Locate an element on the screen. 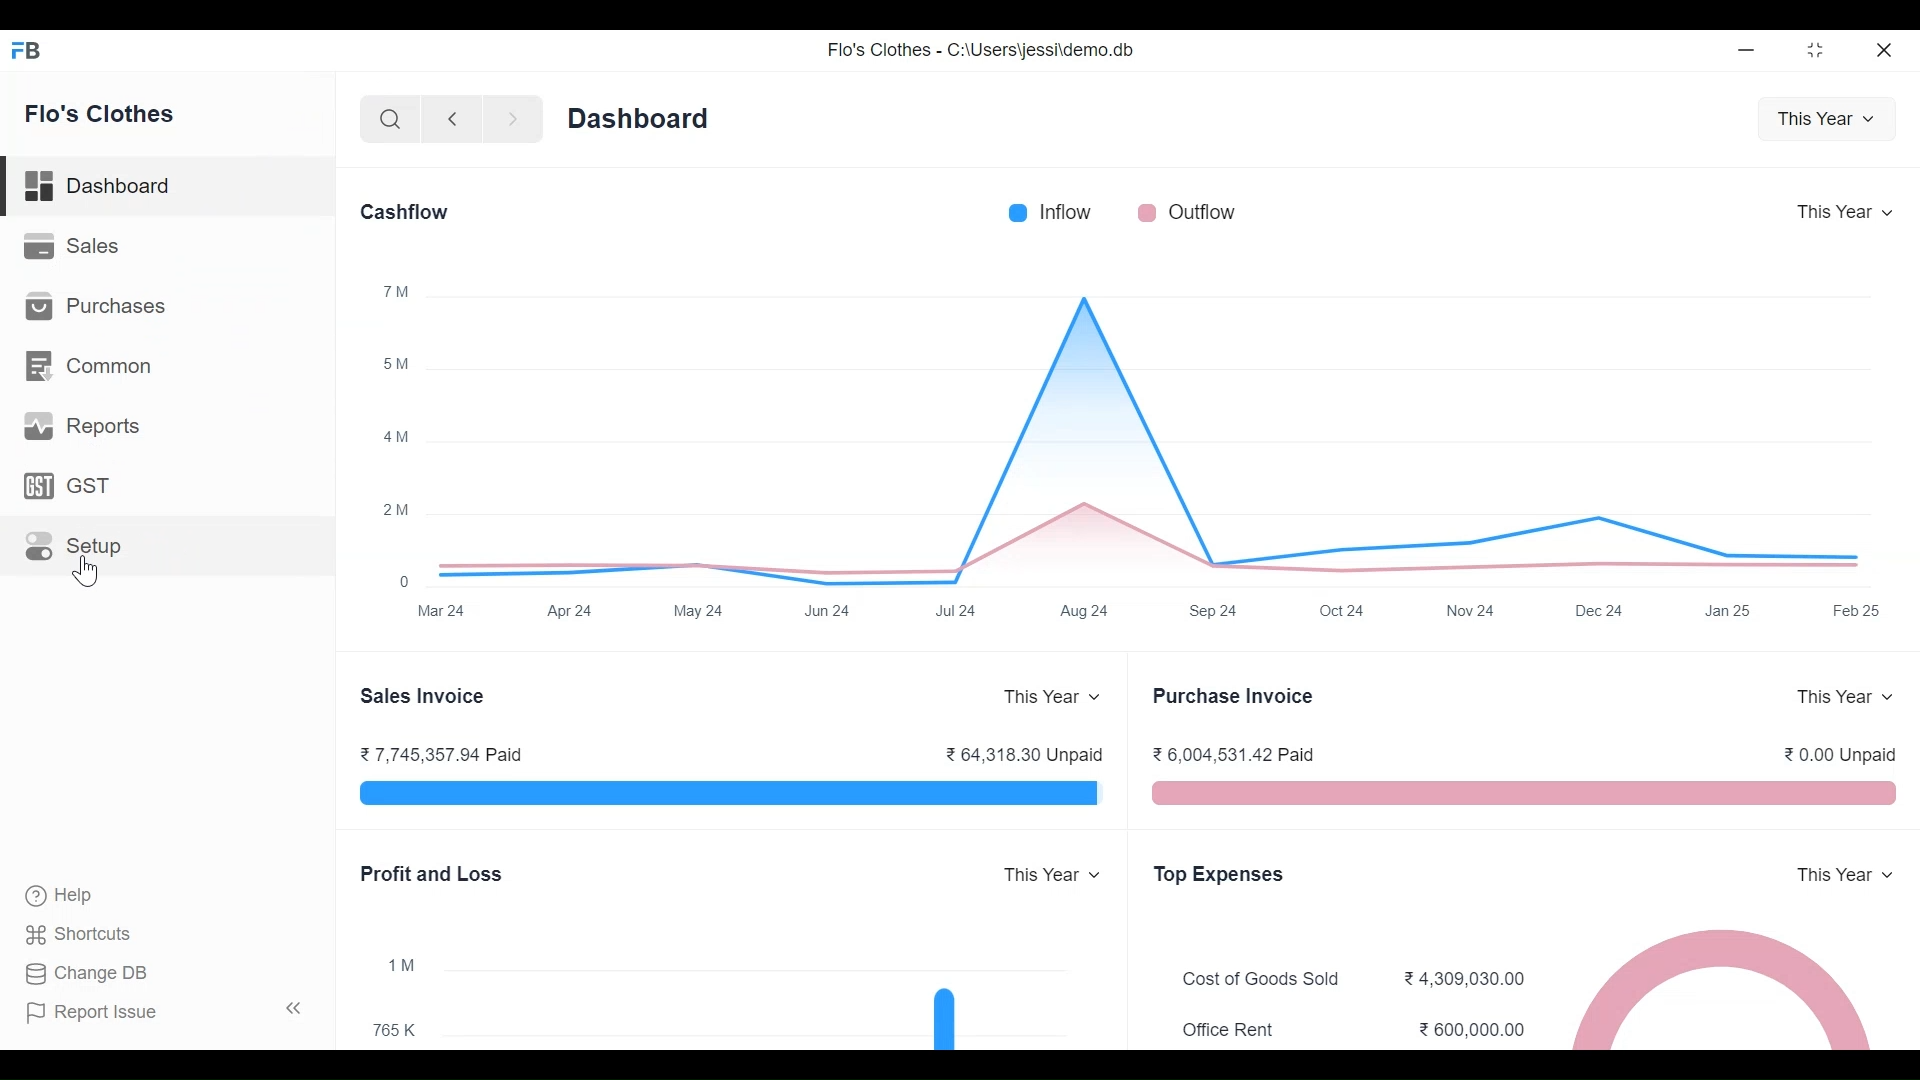 This screenshot has height=1080, width=1920. Minimize is located at coordinates (1743, 49).